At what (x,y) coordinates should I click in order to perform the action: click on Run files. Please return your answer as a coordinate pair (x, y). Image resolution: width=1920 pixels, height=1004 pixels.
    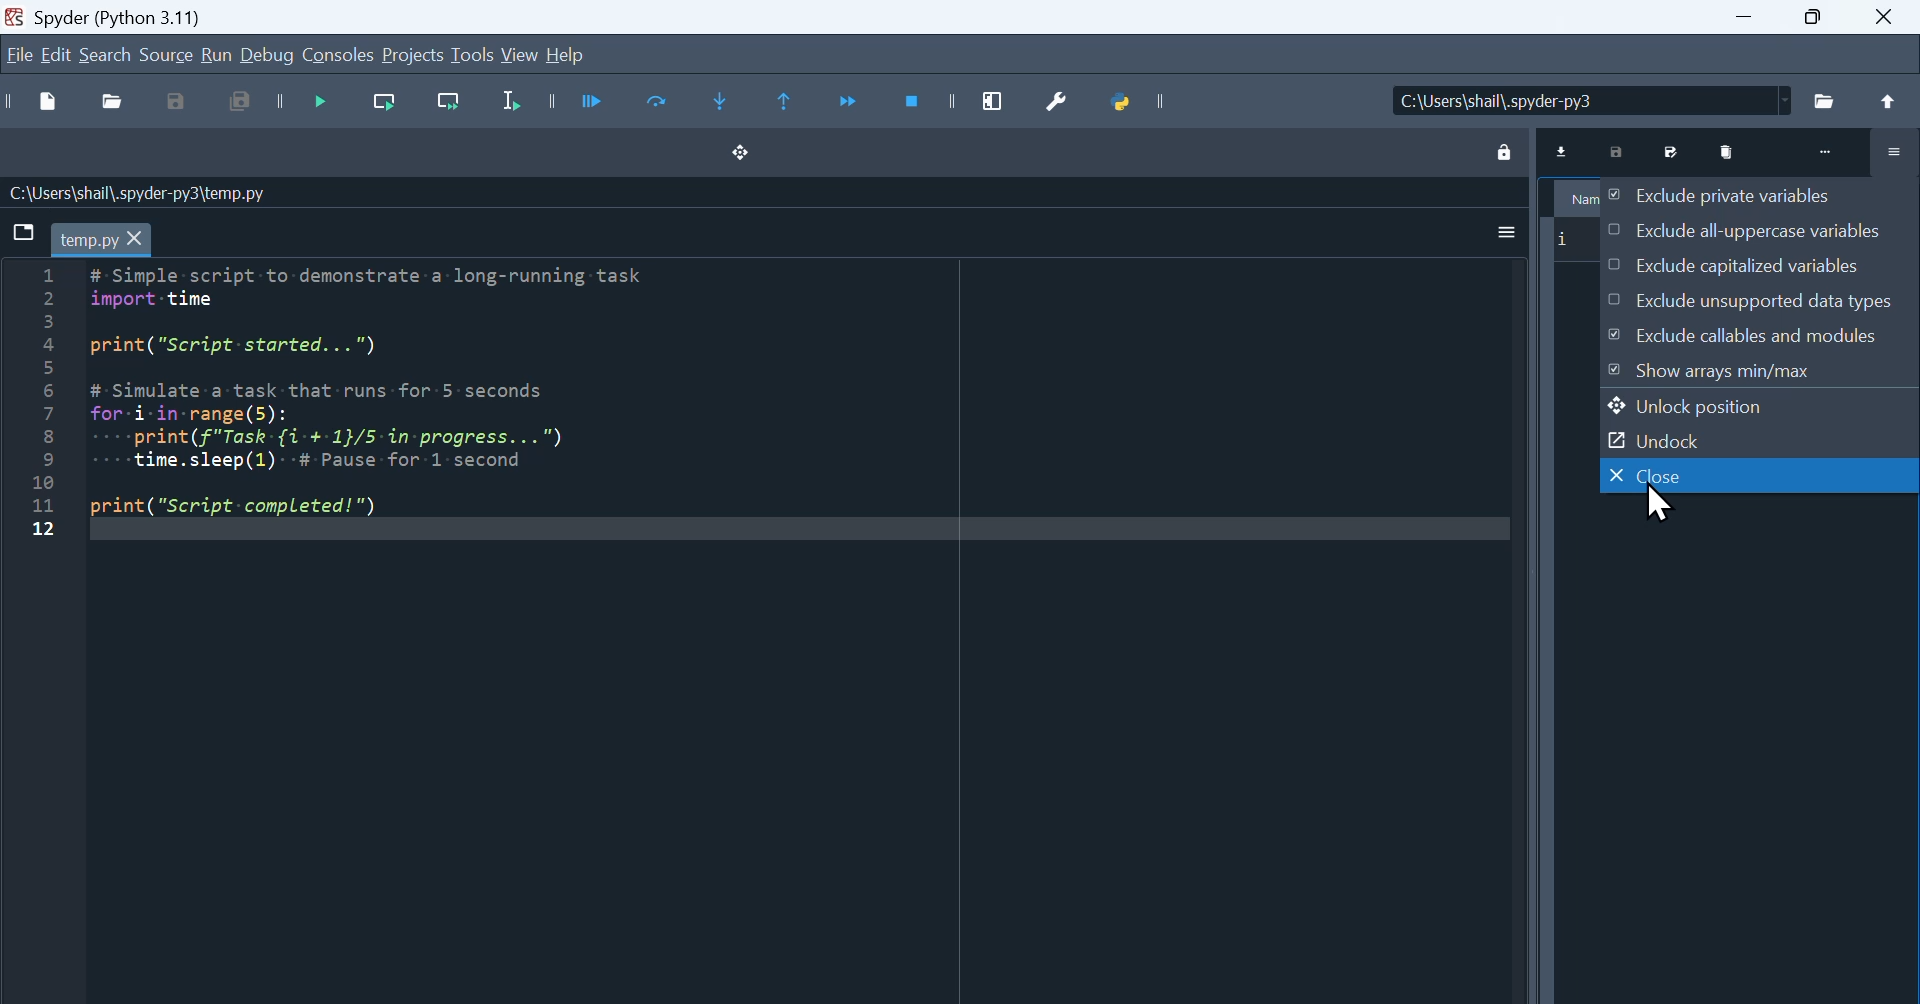
    Looking at the image, I should click on (594, 105).